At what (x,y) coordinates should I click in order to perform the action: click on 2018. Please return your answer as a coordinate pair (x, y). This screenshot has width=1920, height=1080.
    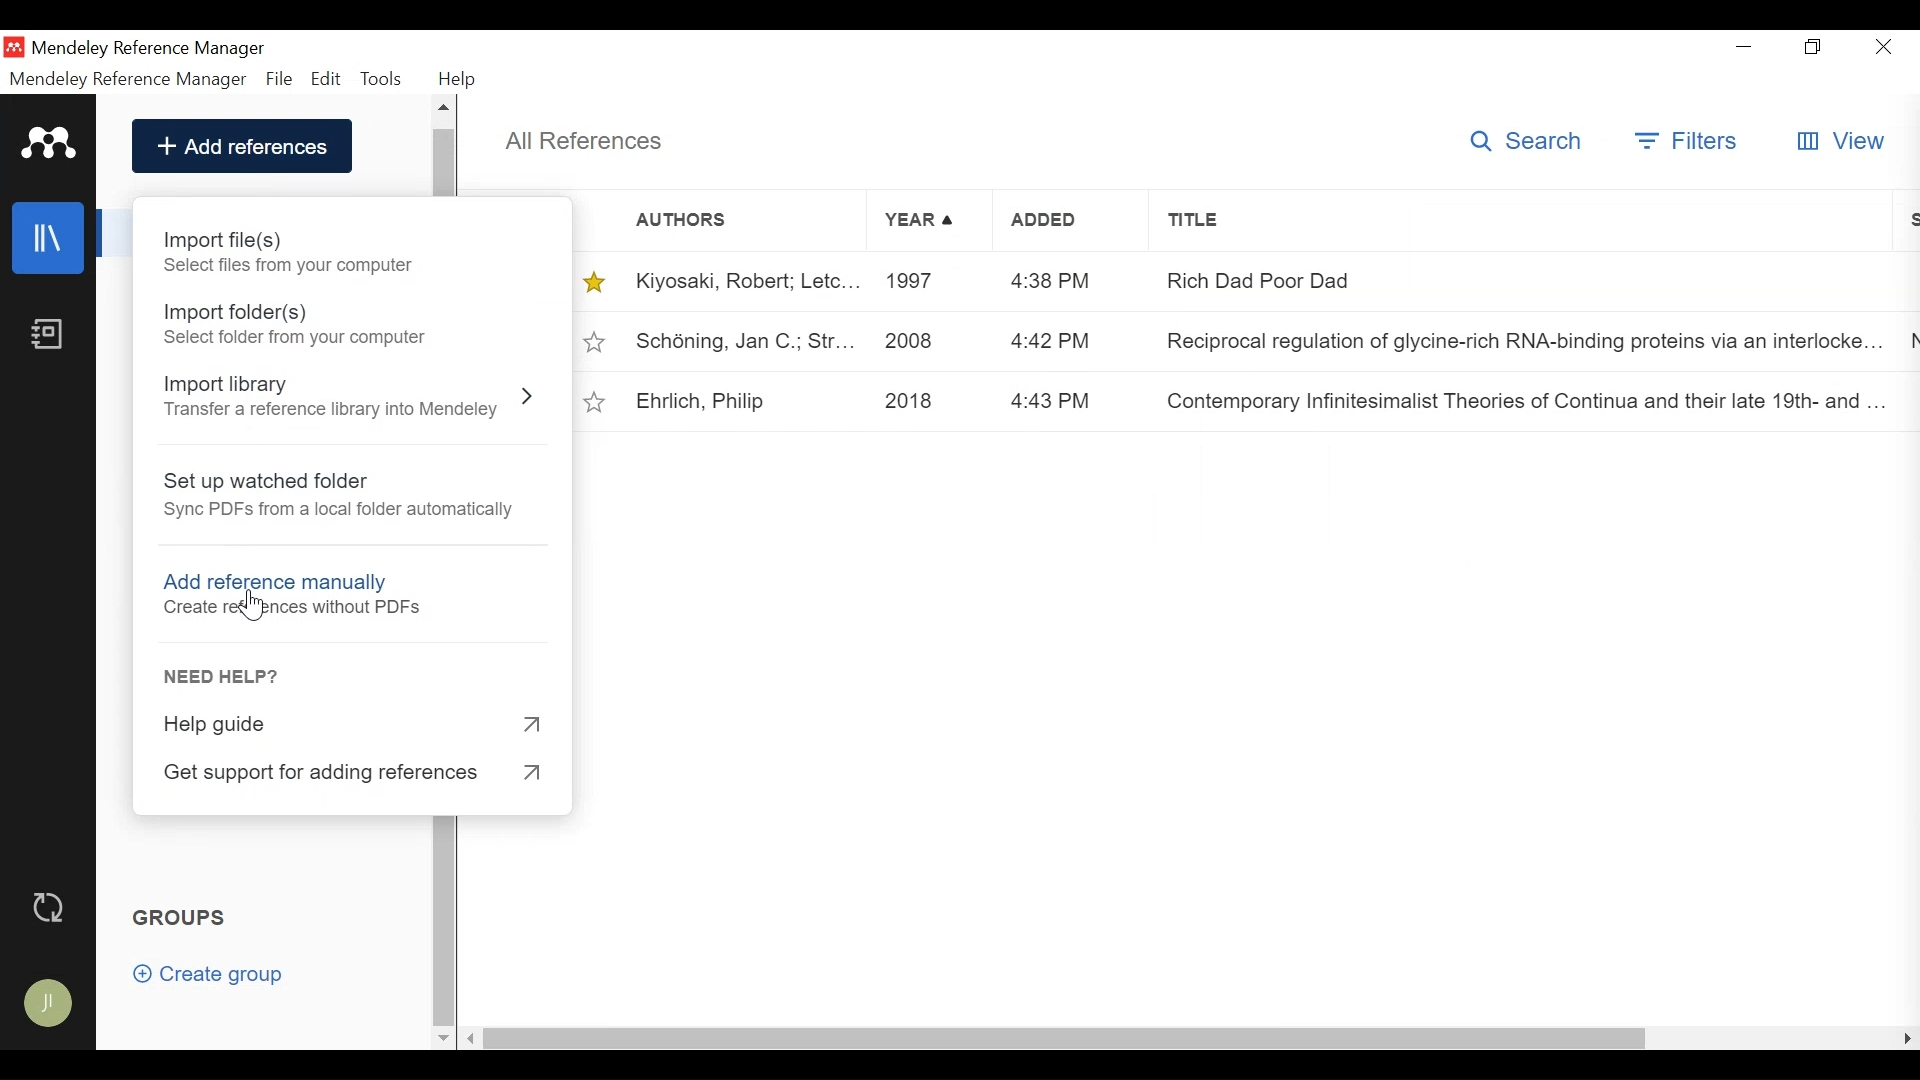
    Looking at the image, I should click on (928, 402).